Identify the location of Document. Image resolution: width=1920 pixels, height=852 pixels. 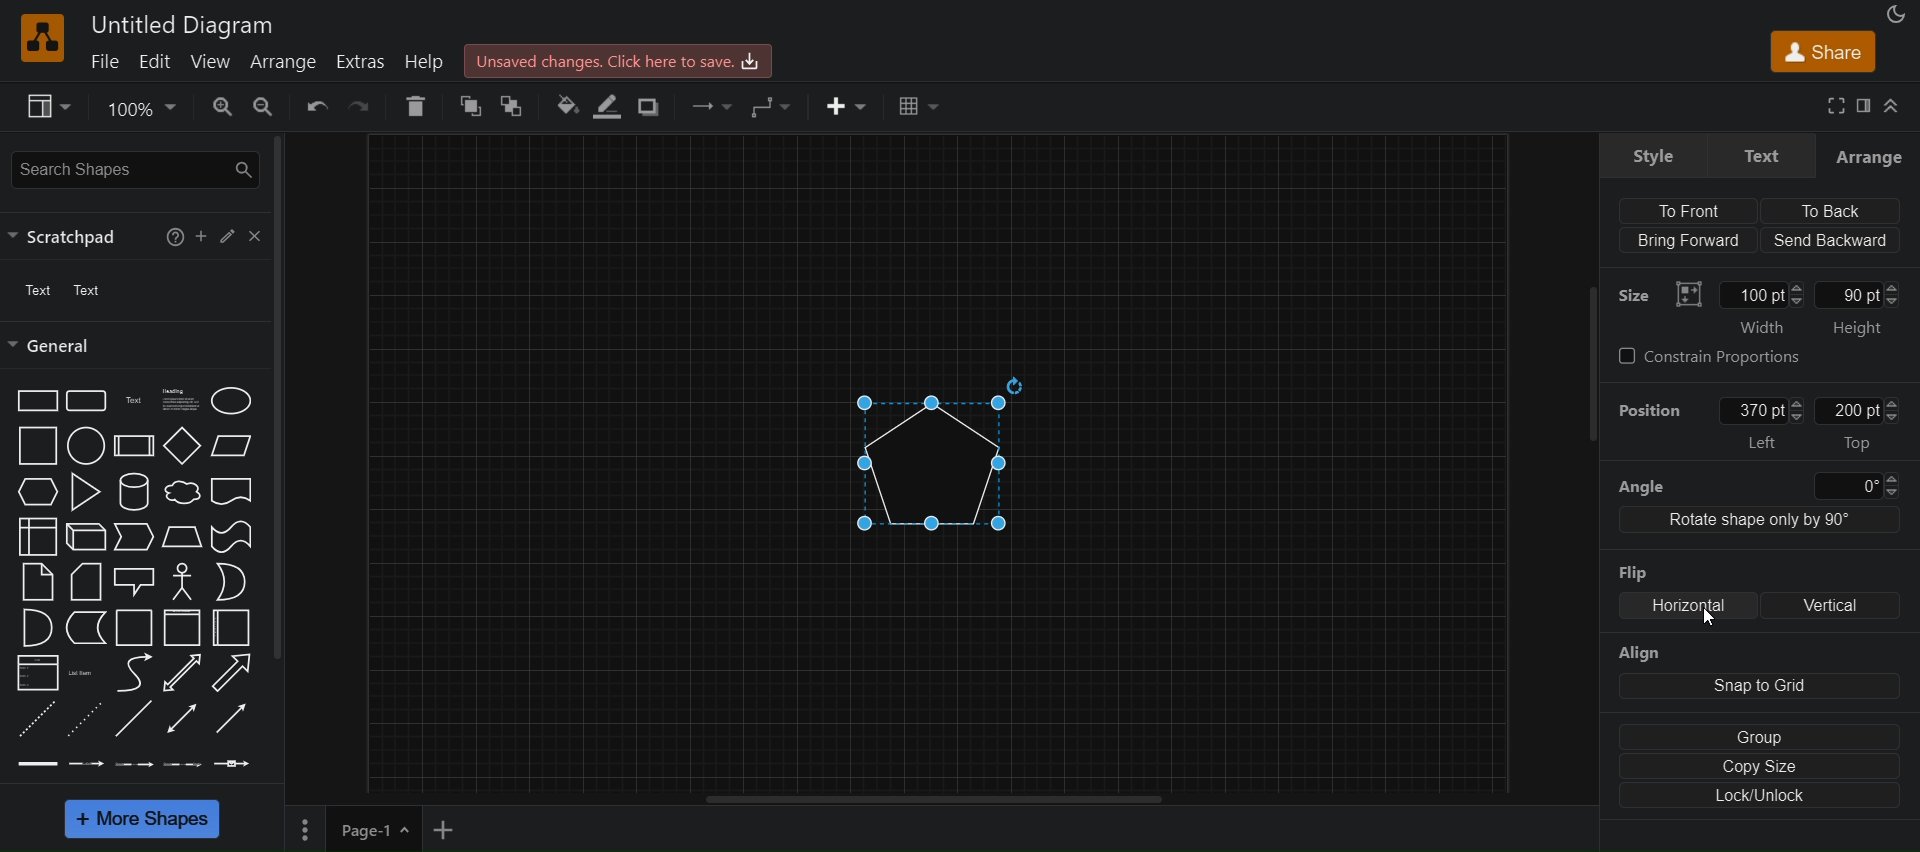
(232, 492).